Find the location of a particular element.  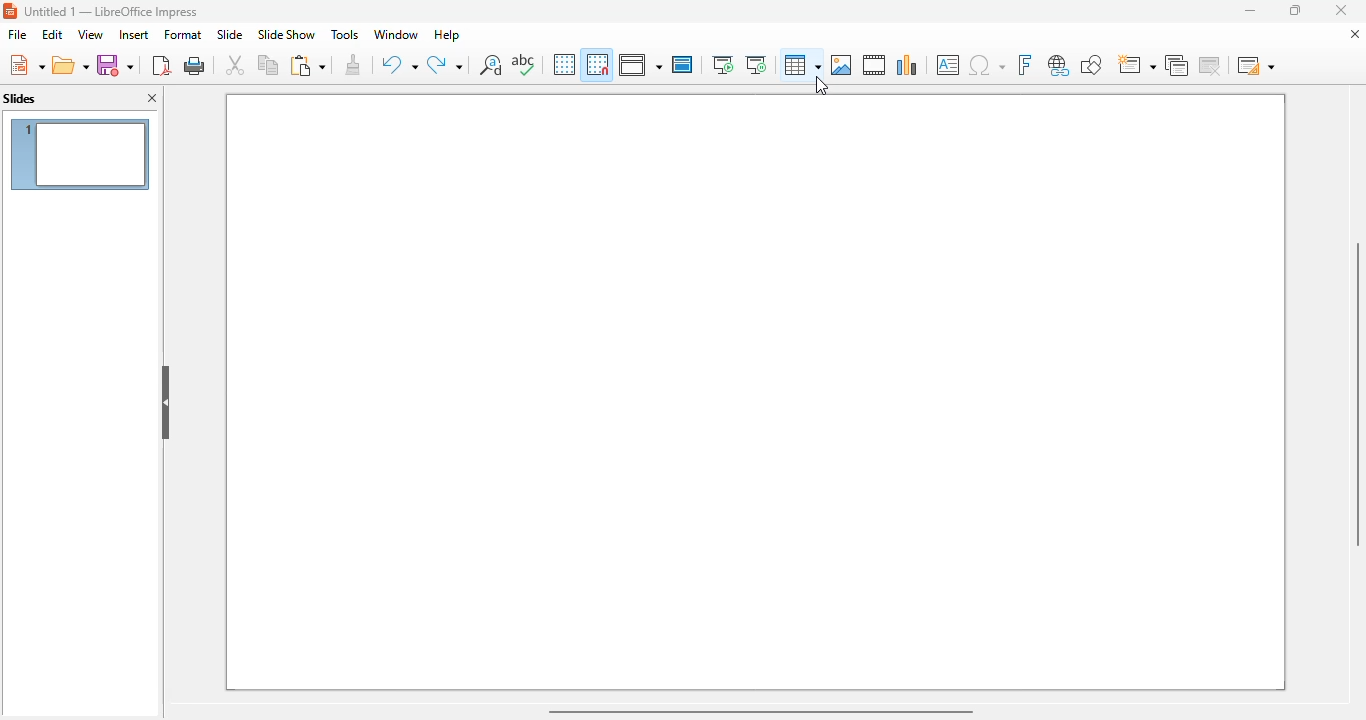

new slide is located at coordinates (1135, 64).